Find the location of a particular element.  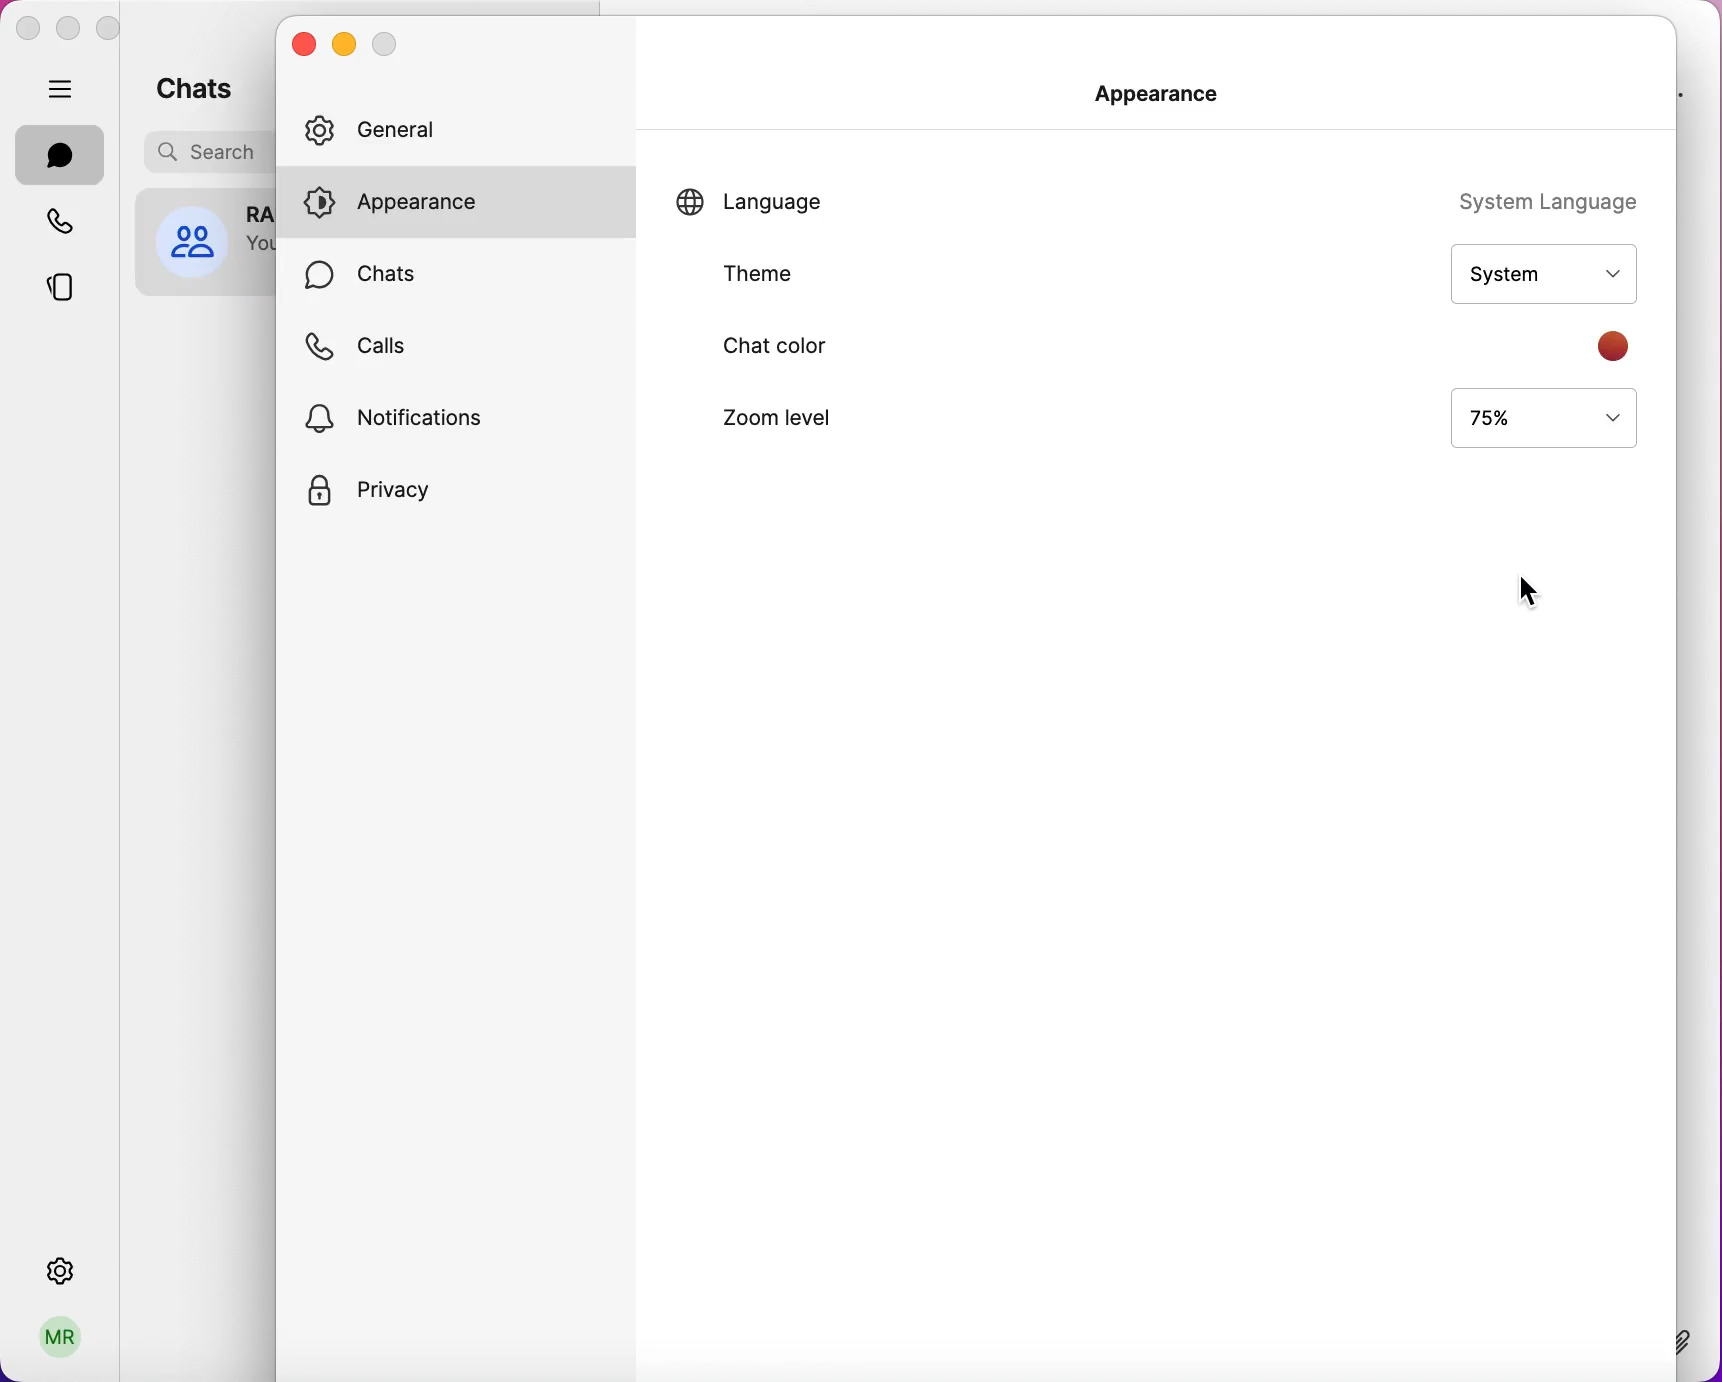

zoom level is located at coordinates (827, 418).